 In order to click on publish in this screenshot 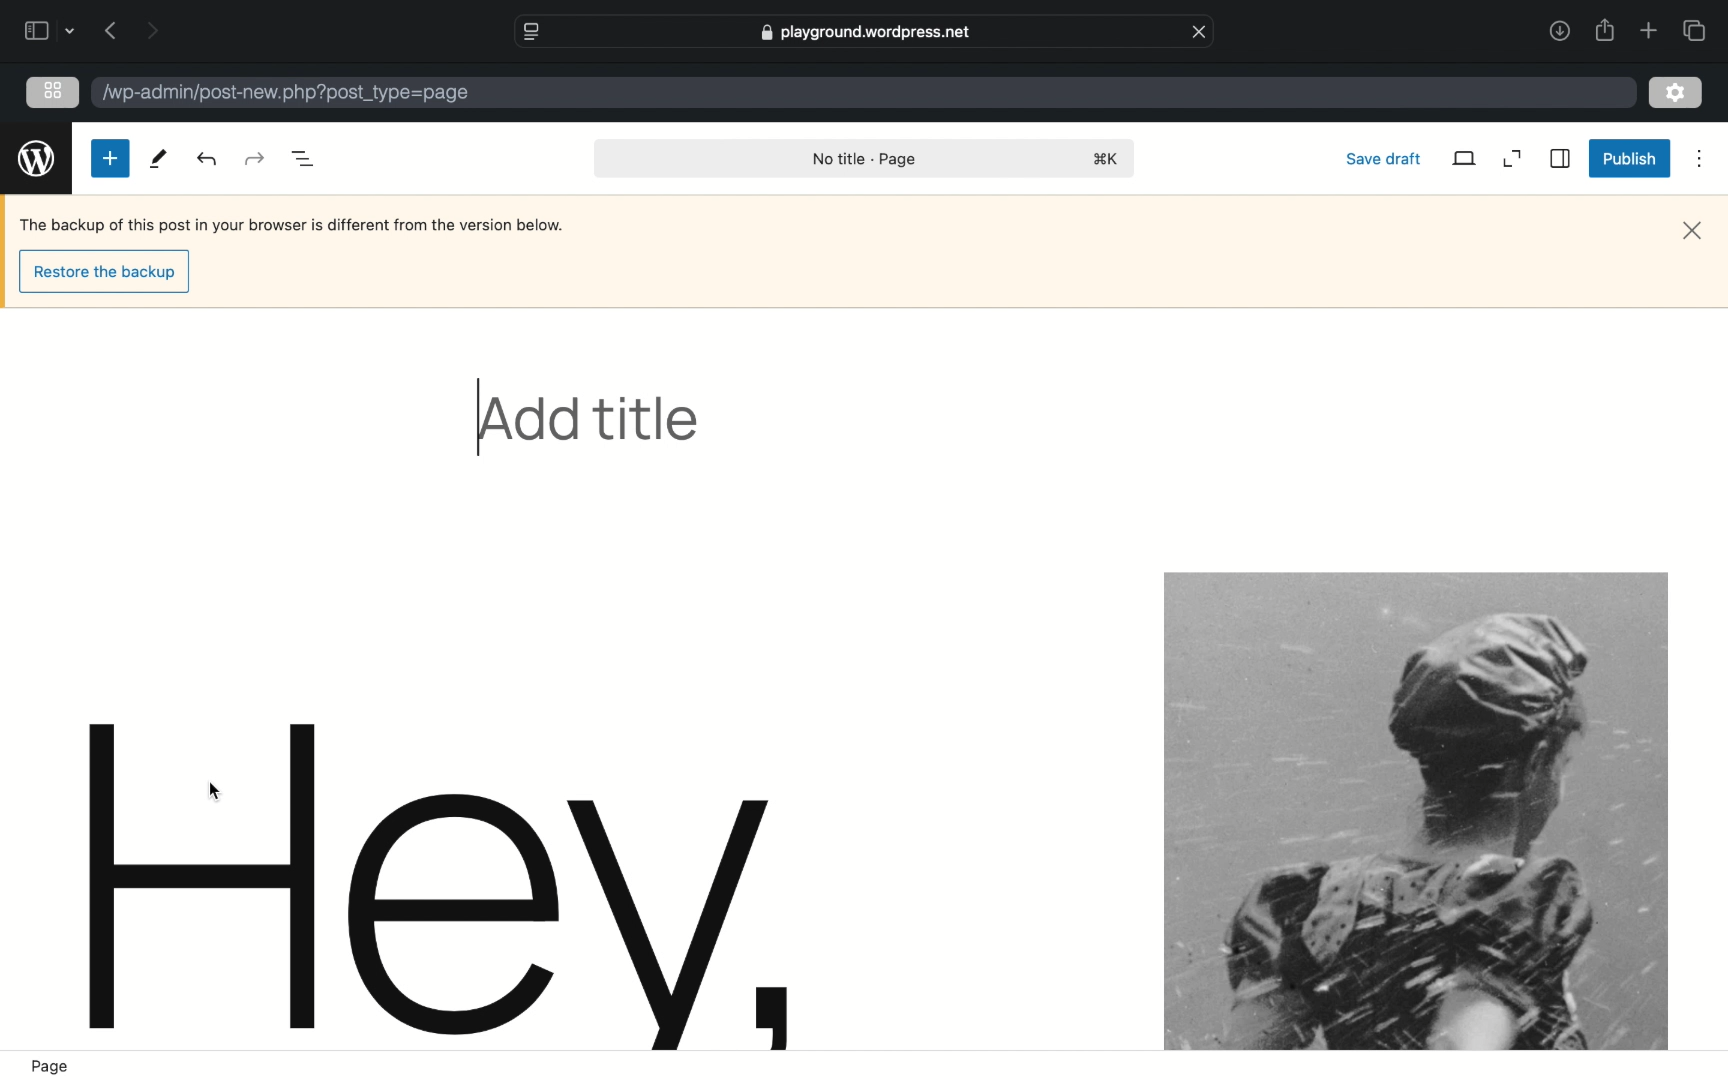, I will do `click(1627, 158)`.